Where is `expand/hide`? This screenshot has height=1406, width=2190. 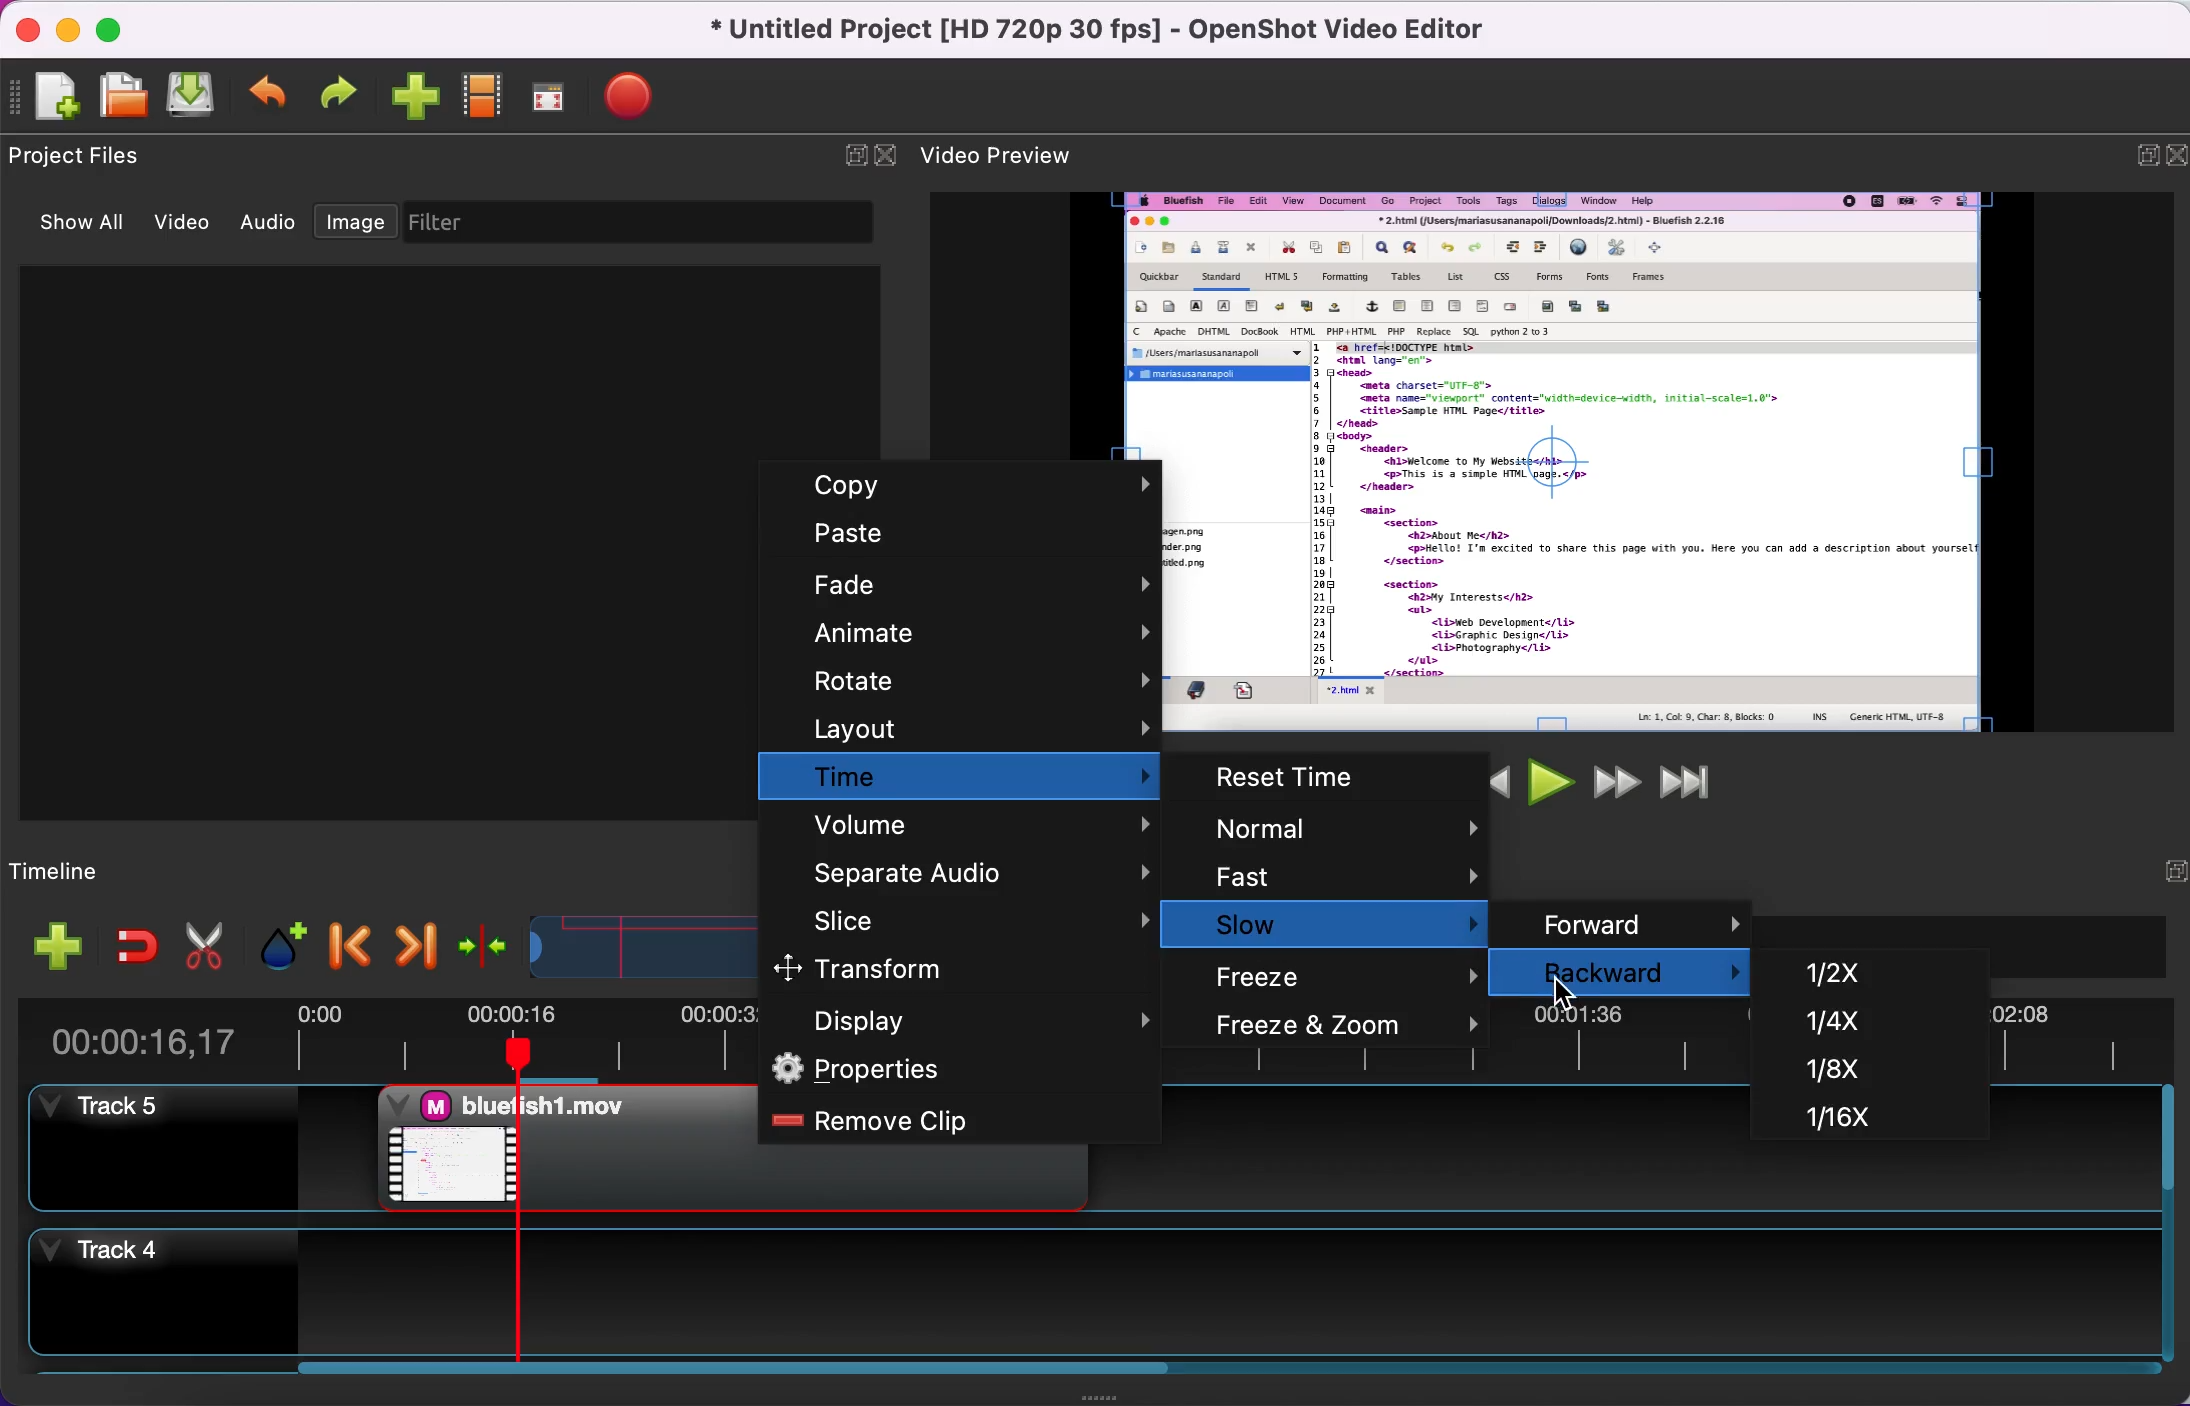
expand/hide is located at coordinates (2135, 154).